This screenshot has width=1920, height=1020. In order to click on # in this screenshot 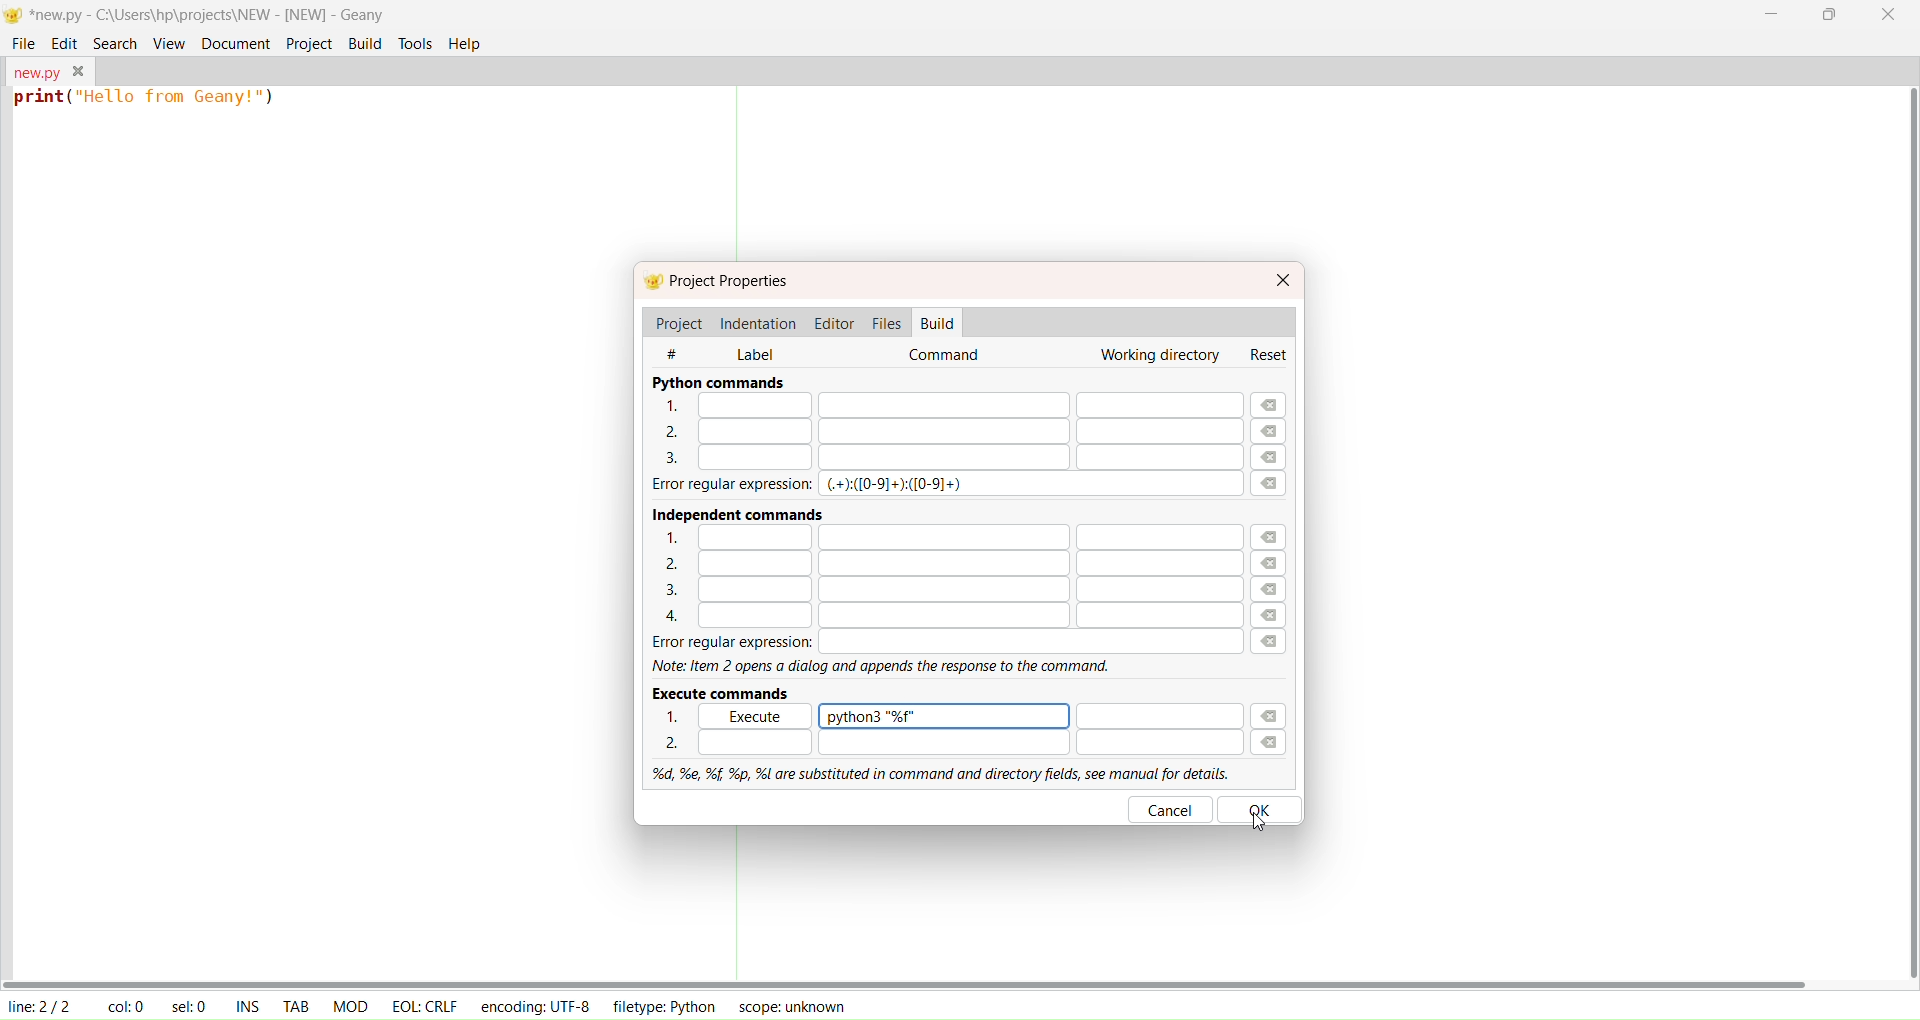, I will do `click(684, 352)`.